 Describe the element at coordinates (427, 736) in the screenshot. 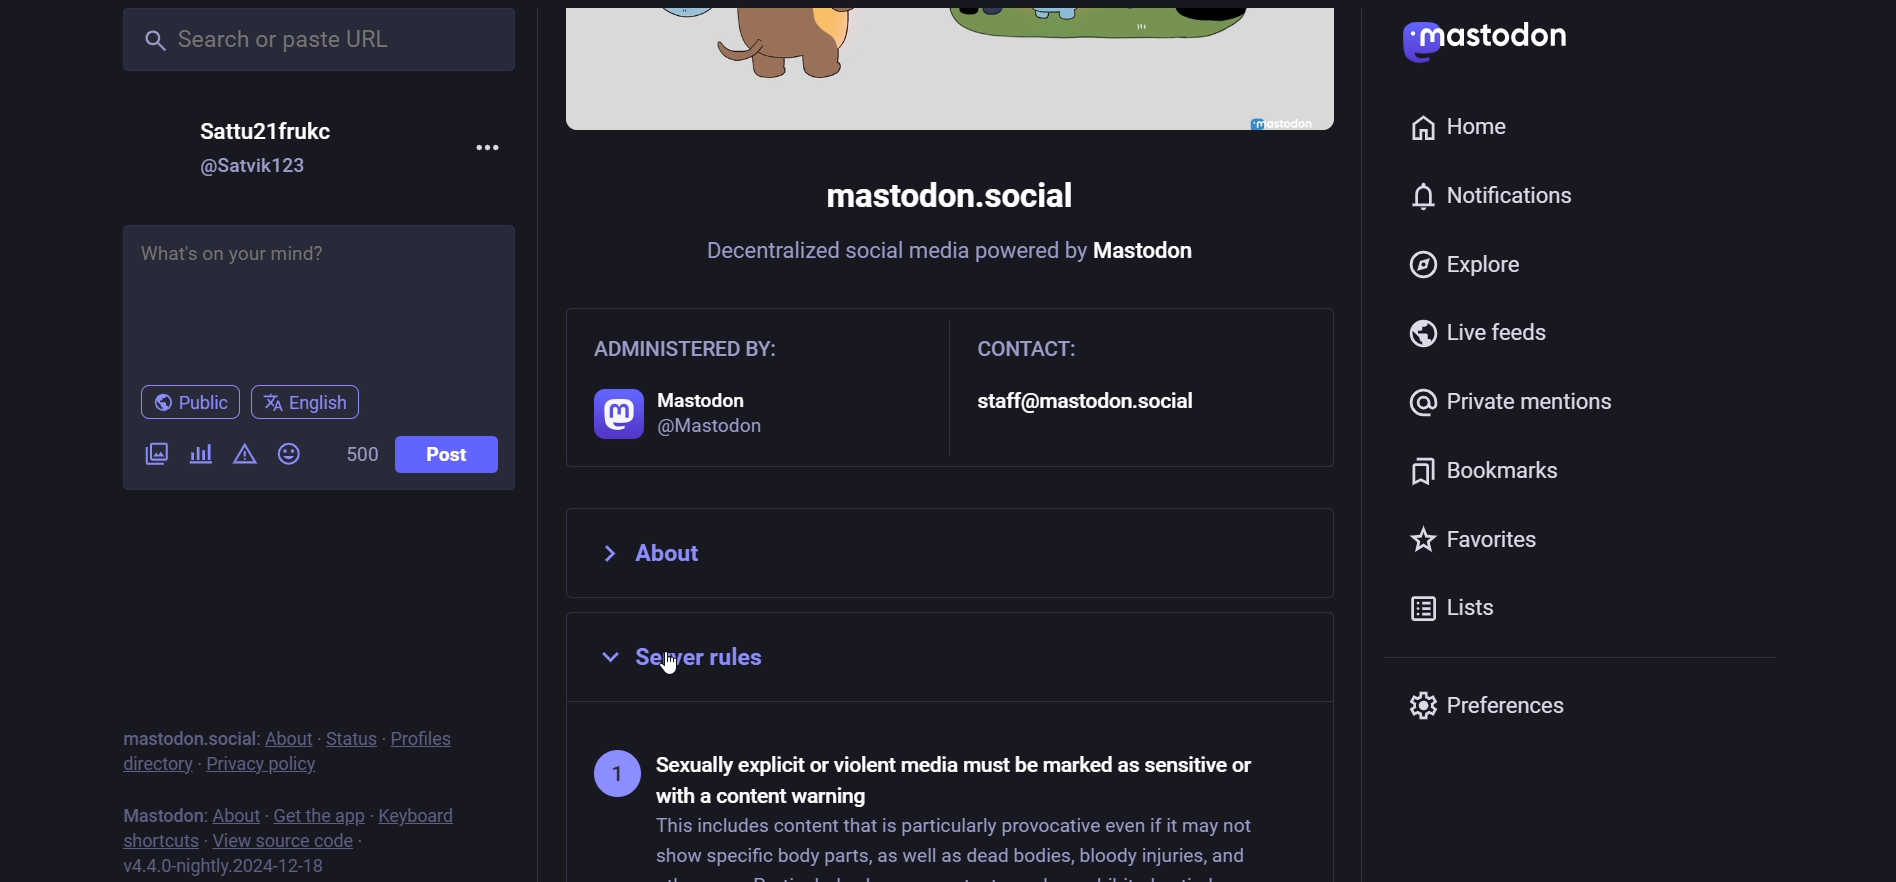

I see `profiles` at that location.